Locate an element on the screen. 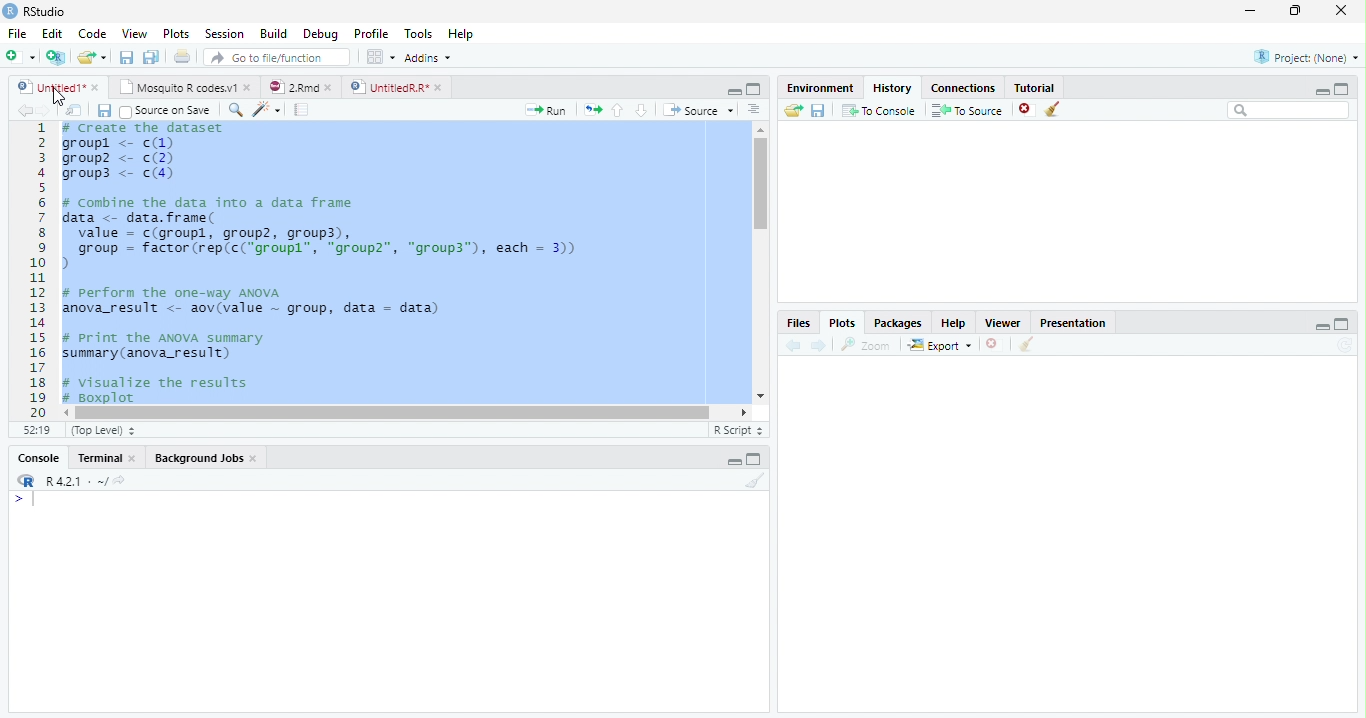 This screenshot has height=718, width=1366. Edit is located at coordinates (51, 33).